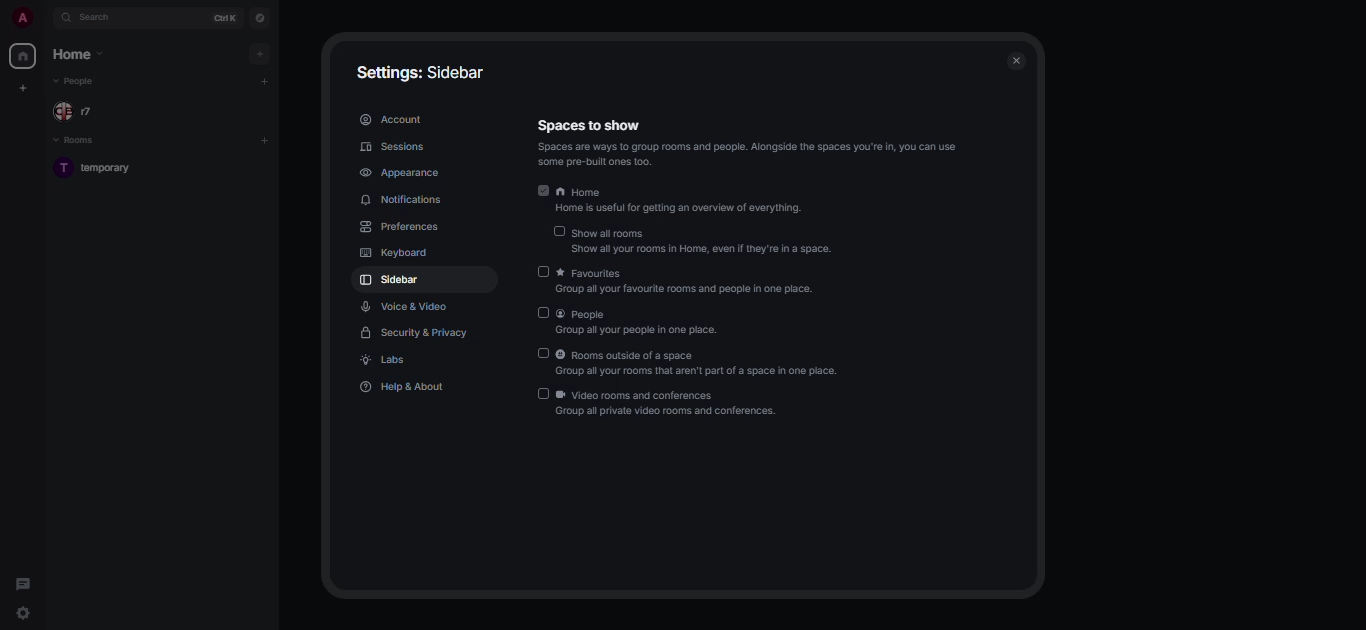  What do you see at coordinates (82, 55) in the screenshot?
I see `home` at bounding box center [82, 55].